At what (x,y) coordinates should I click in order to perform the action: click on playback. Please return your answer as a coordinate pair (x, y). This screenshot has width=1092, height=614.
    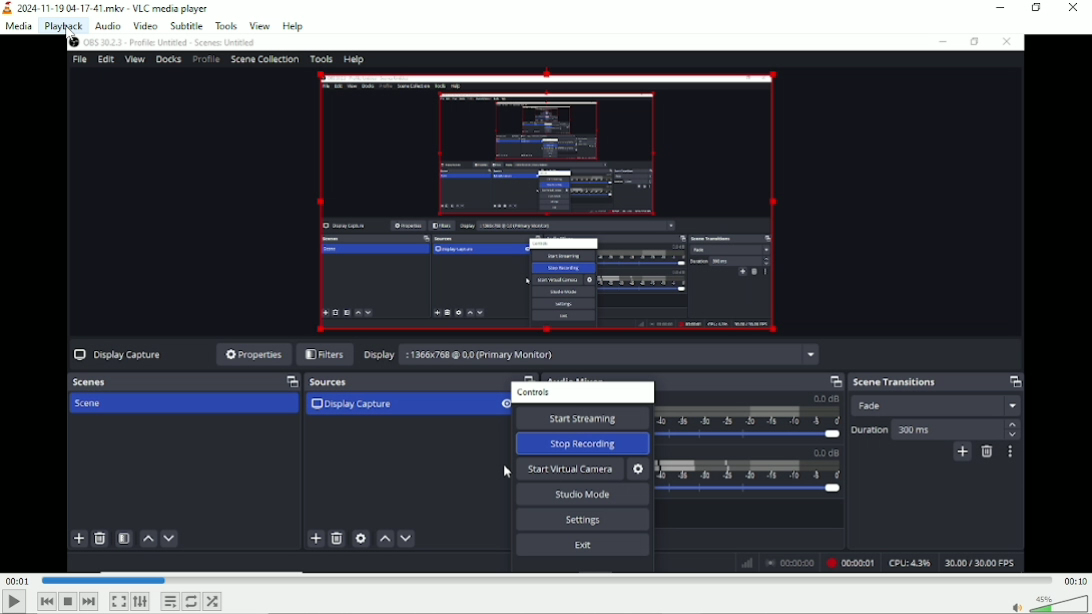
    Looking at the image, I should click on (63, 25).